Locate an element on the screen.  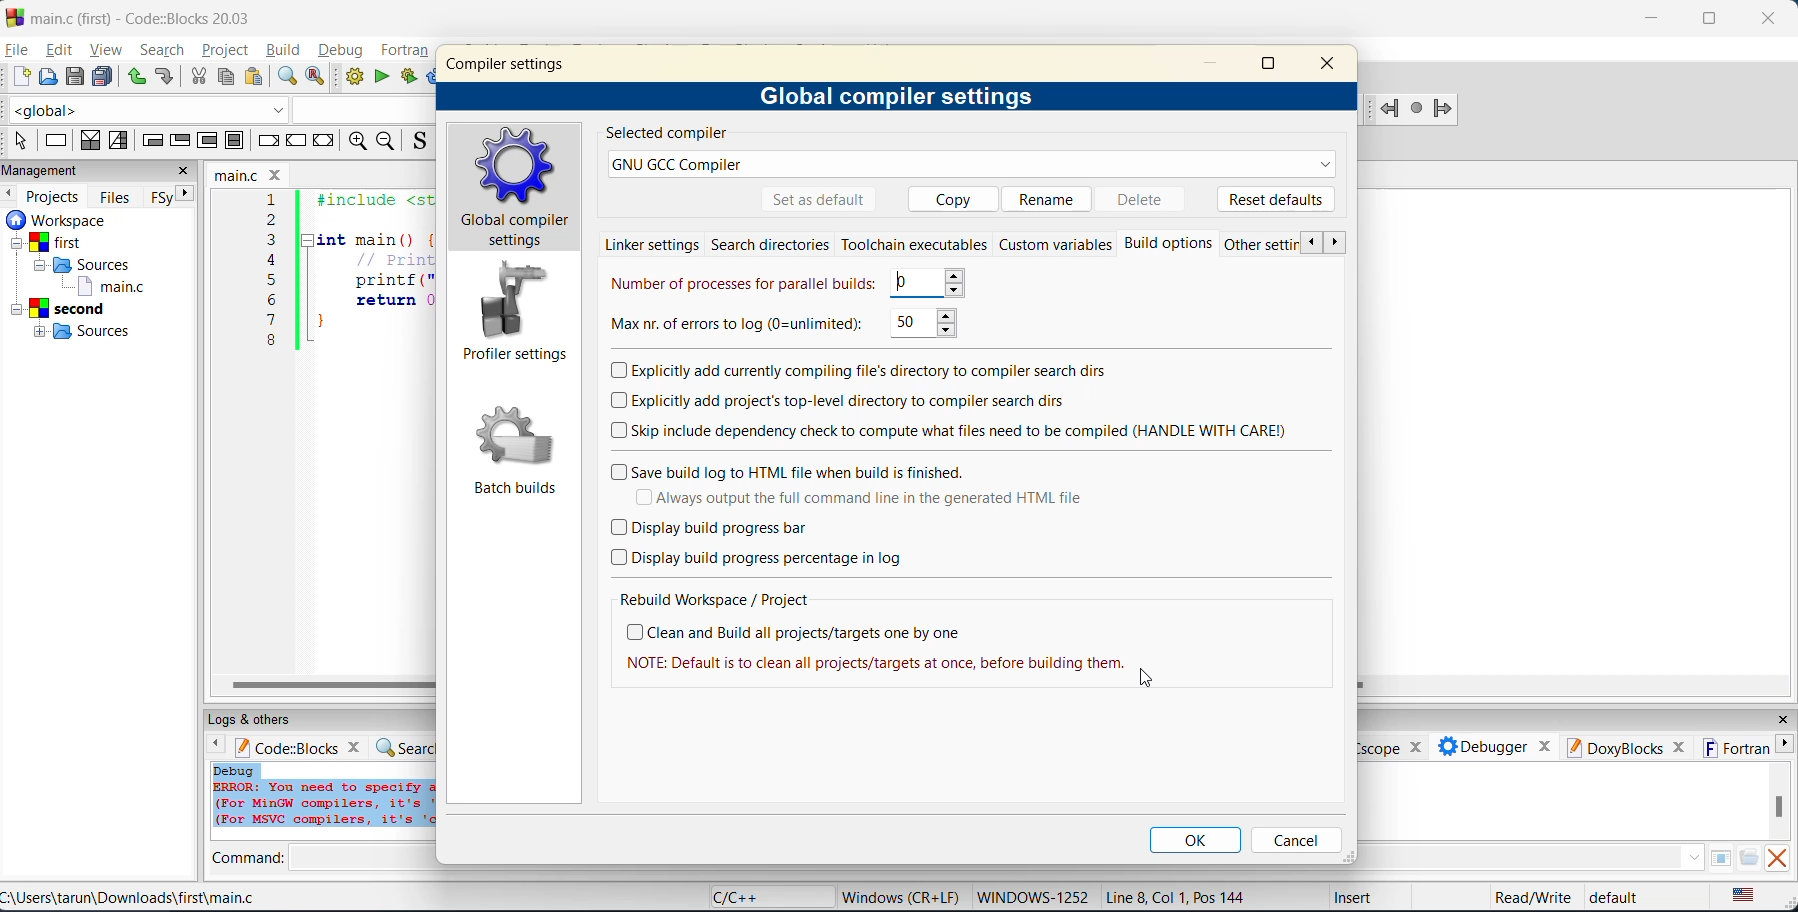
instruction is located at coordinates (60, 140).